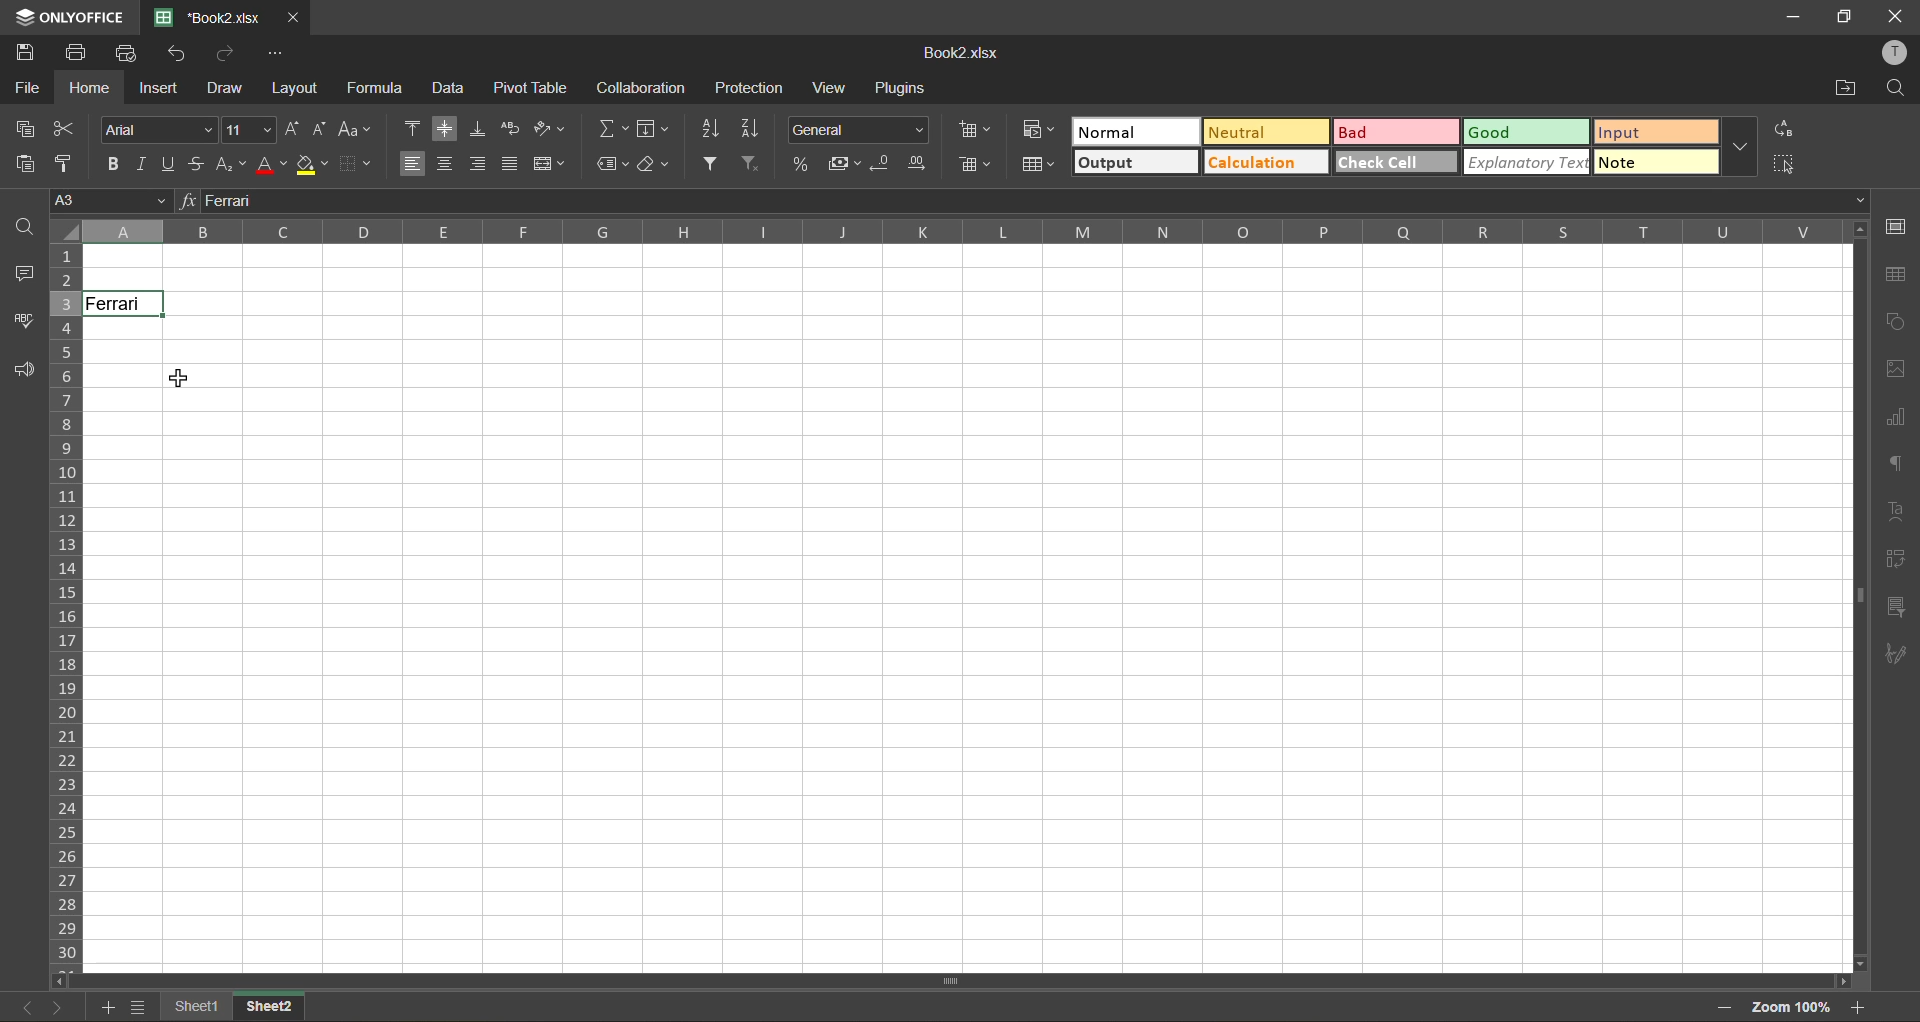  What do you see at coordinates (313, 164) in the screenshot?
I see `fill color` at bounding box center [313, 164].